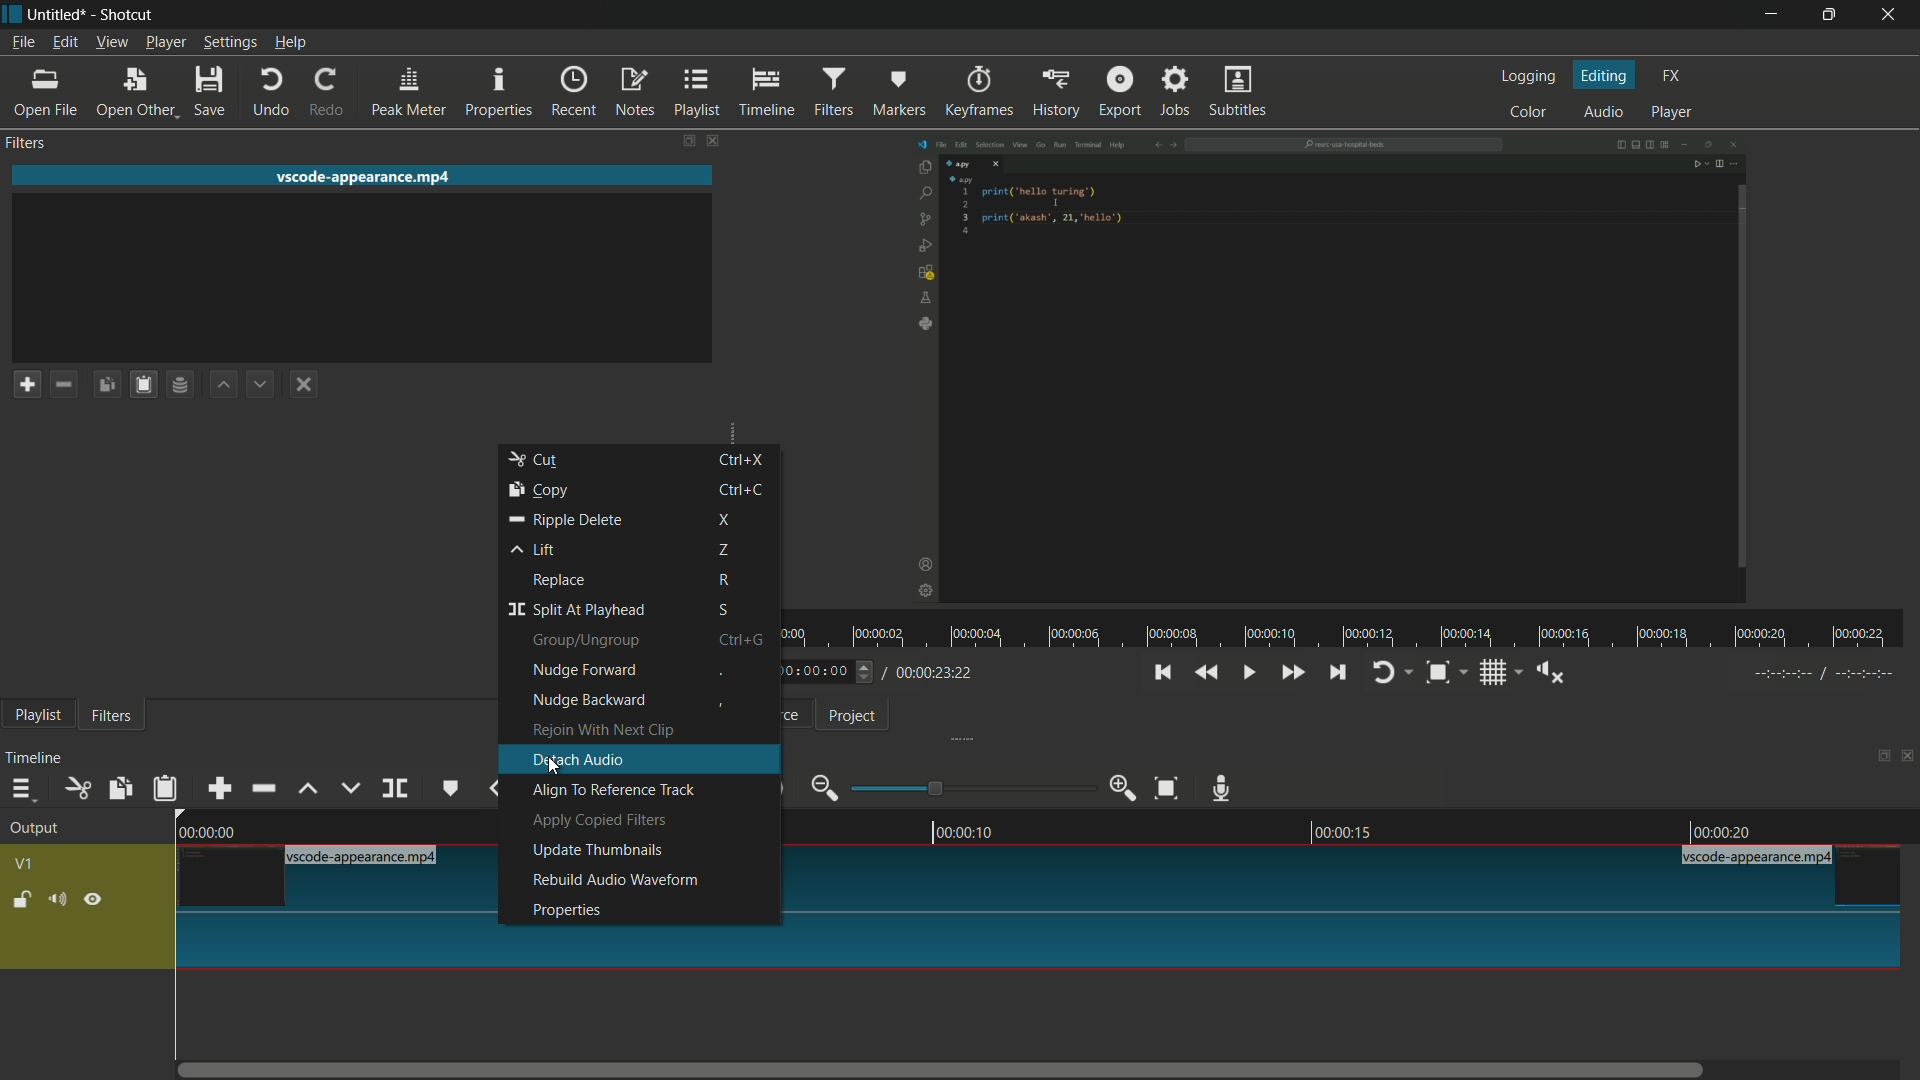 This screenshot has height=1080, width=1920. I want to click on rebuild audio waveform, so click(617, 880).